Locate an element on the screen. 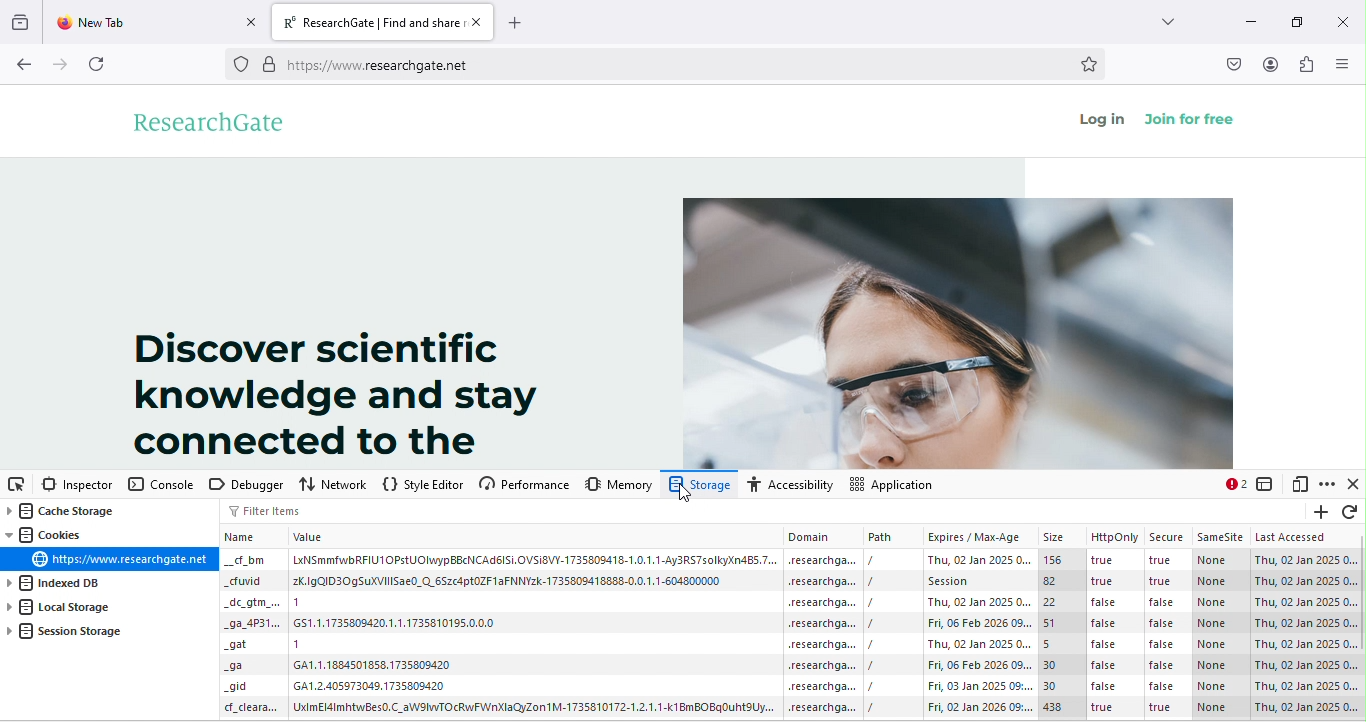 This screenshot has height=722, width=1366.  is located at coordinates (241, 667).